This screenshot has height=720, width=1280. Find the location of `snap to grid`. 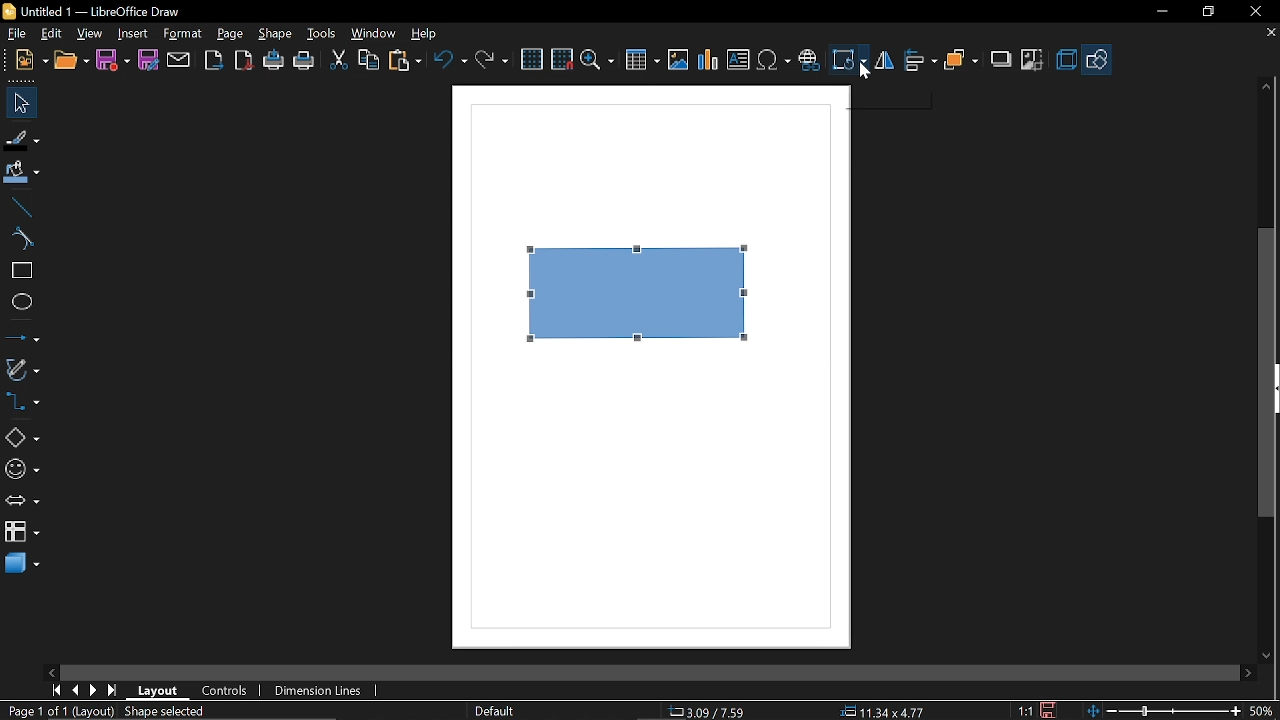

snap to grid is located at coordinates (562, 59).